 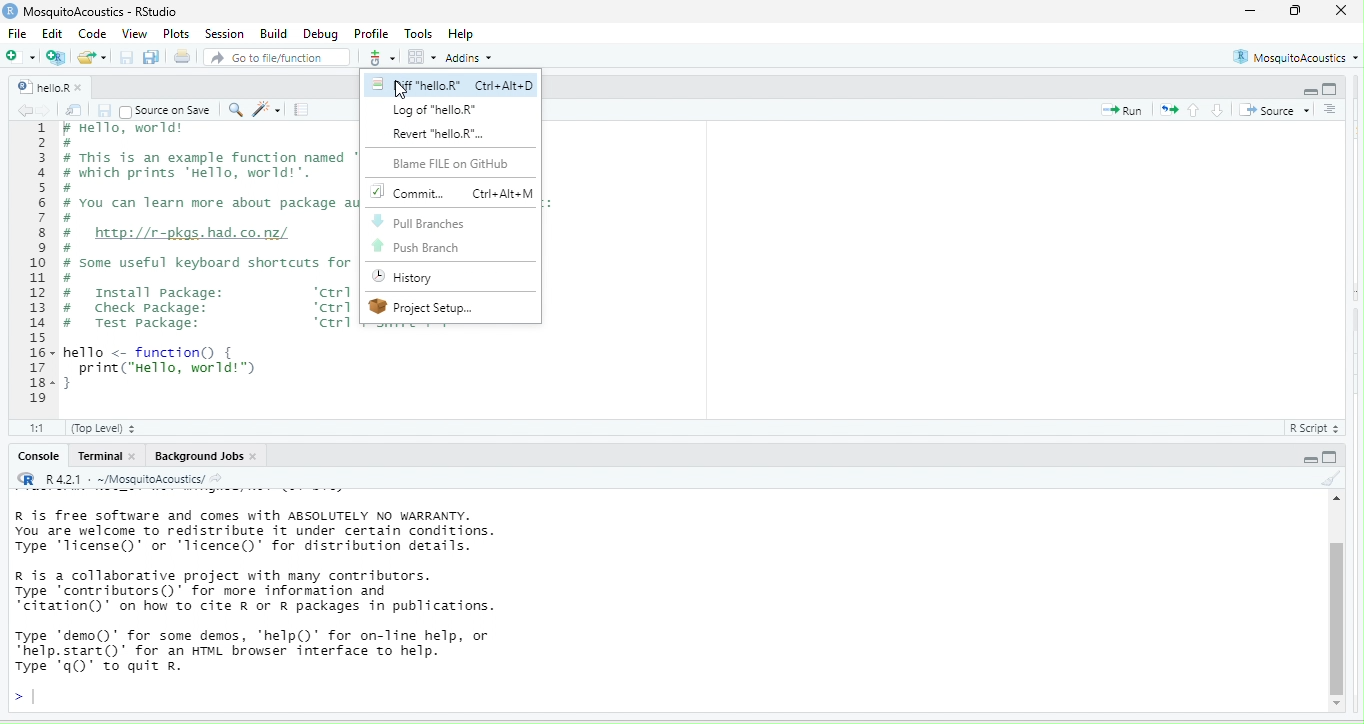 What do you see at coordinates (151, 57) in the screenshot?
I see `save all open documents` at bounding box center [151, 57].